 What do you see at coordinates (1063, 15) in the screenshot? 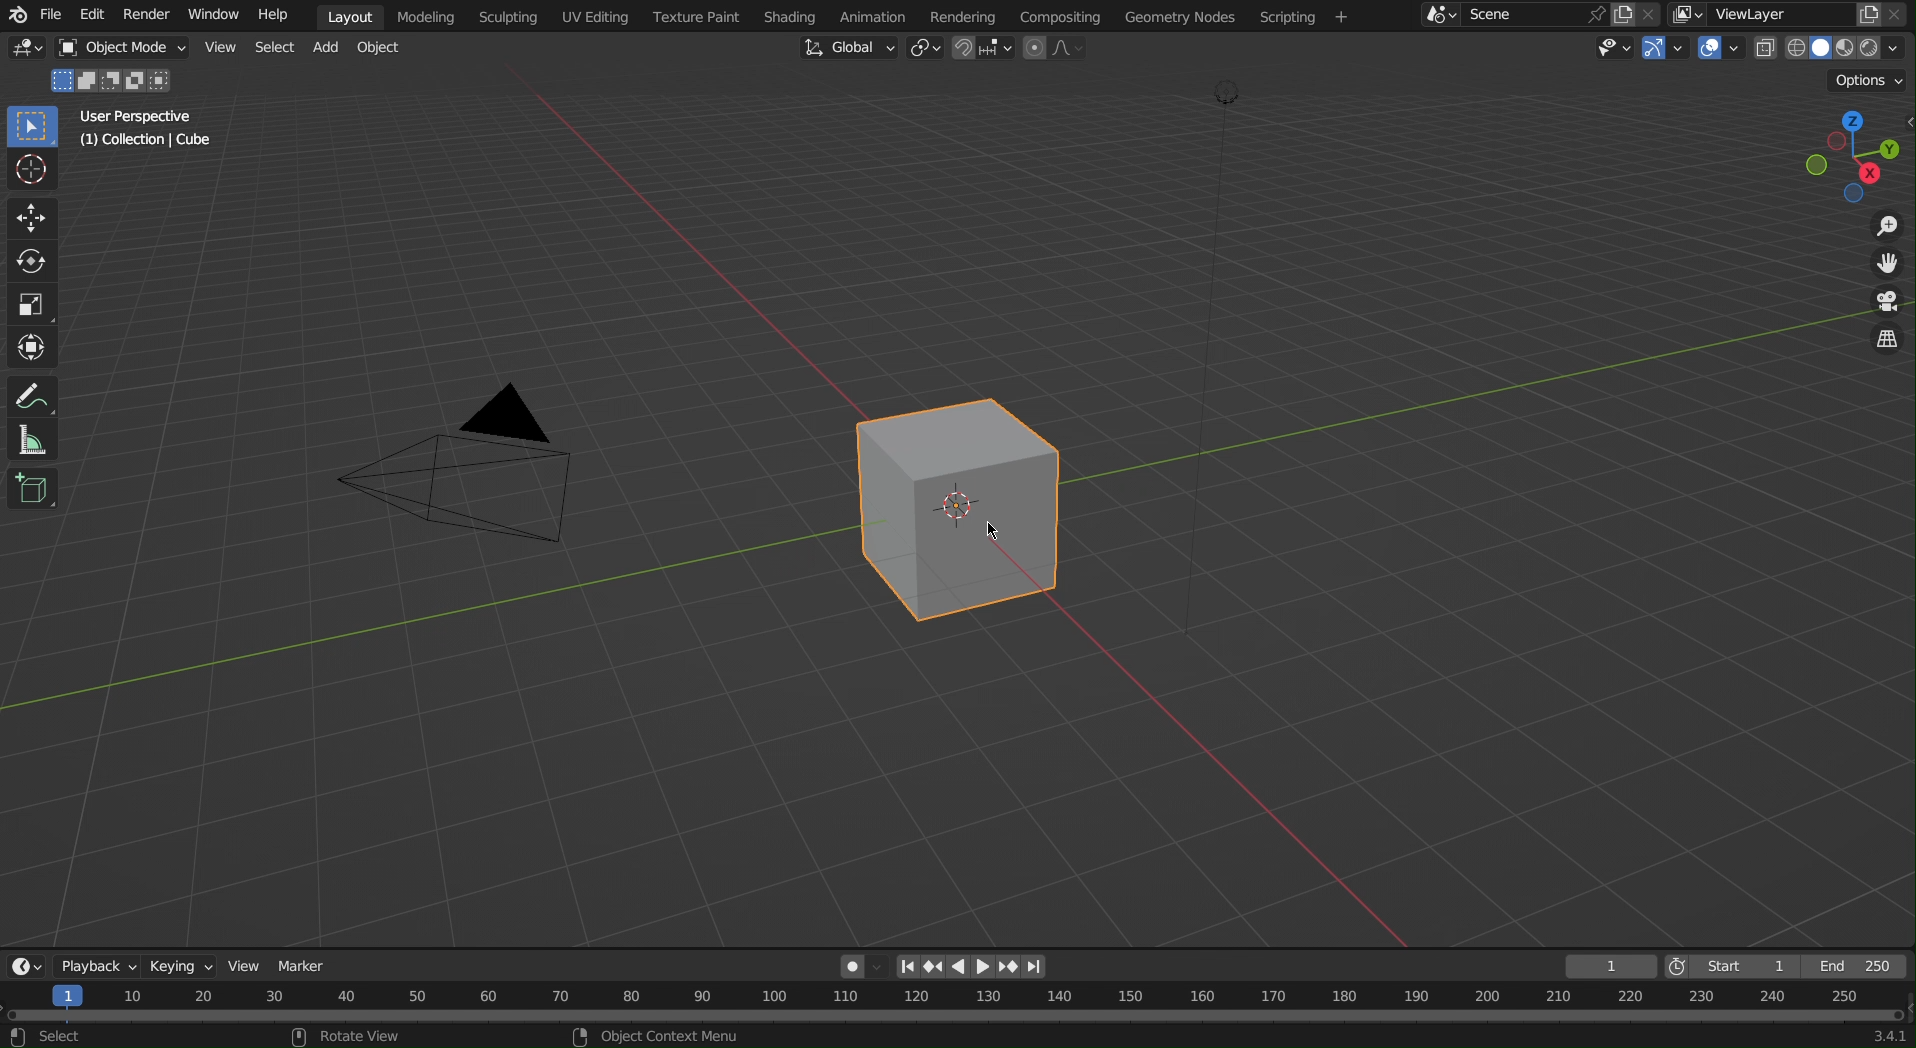
I see `Compositing` at bounding box center [1063, 15].